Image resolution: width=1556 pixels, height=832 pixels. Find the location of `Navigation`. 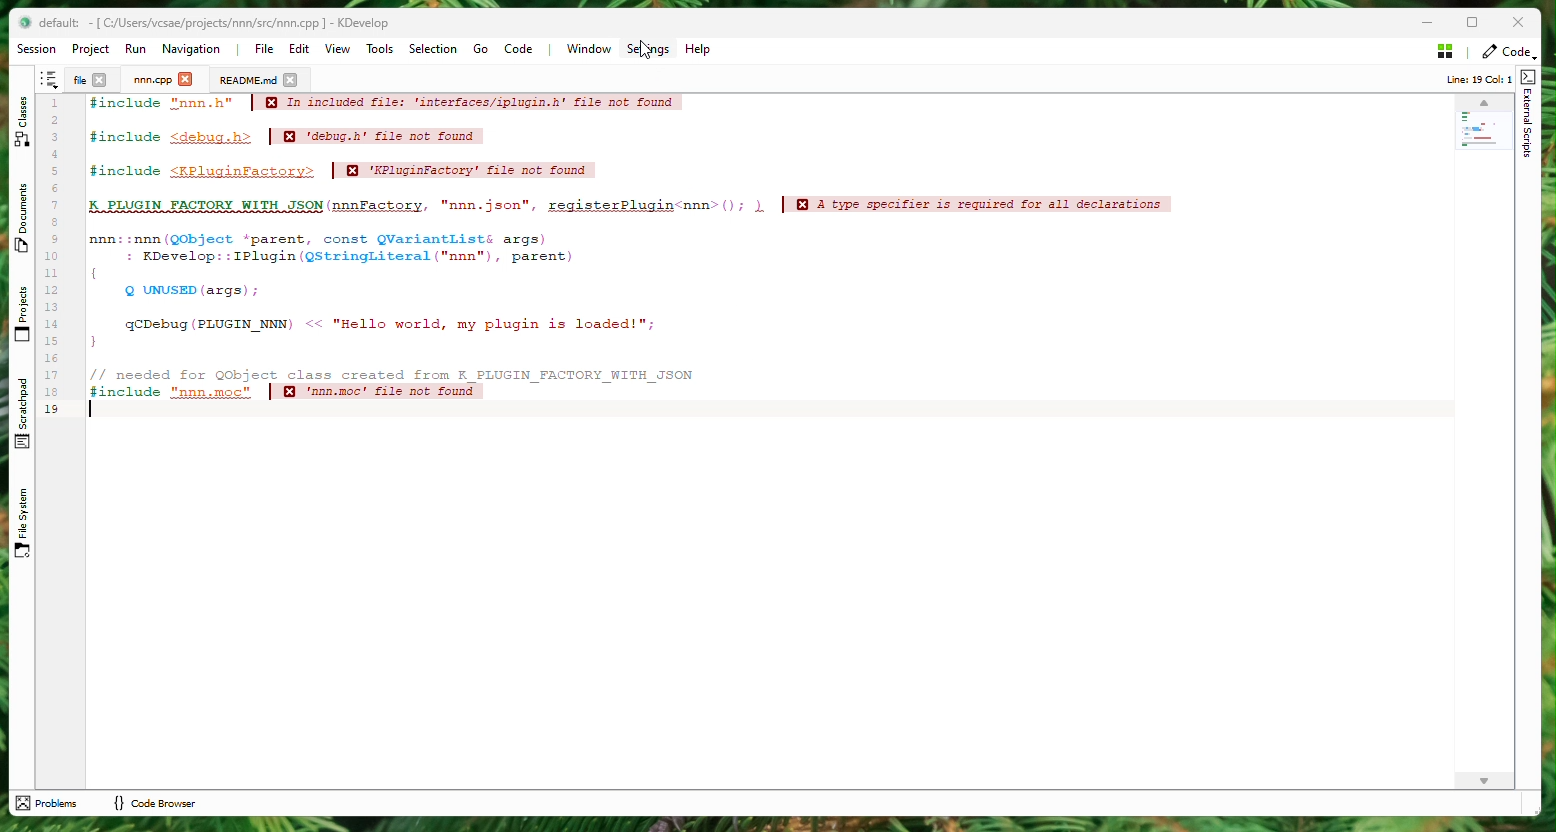

Navigation is located at coordinates (194, 50).